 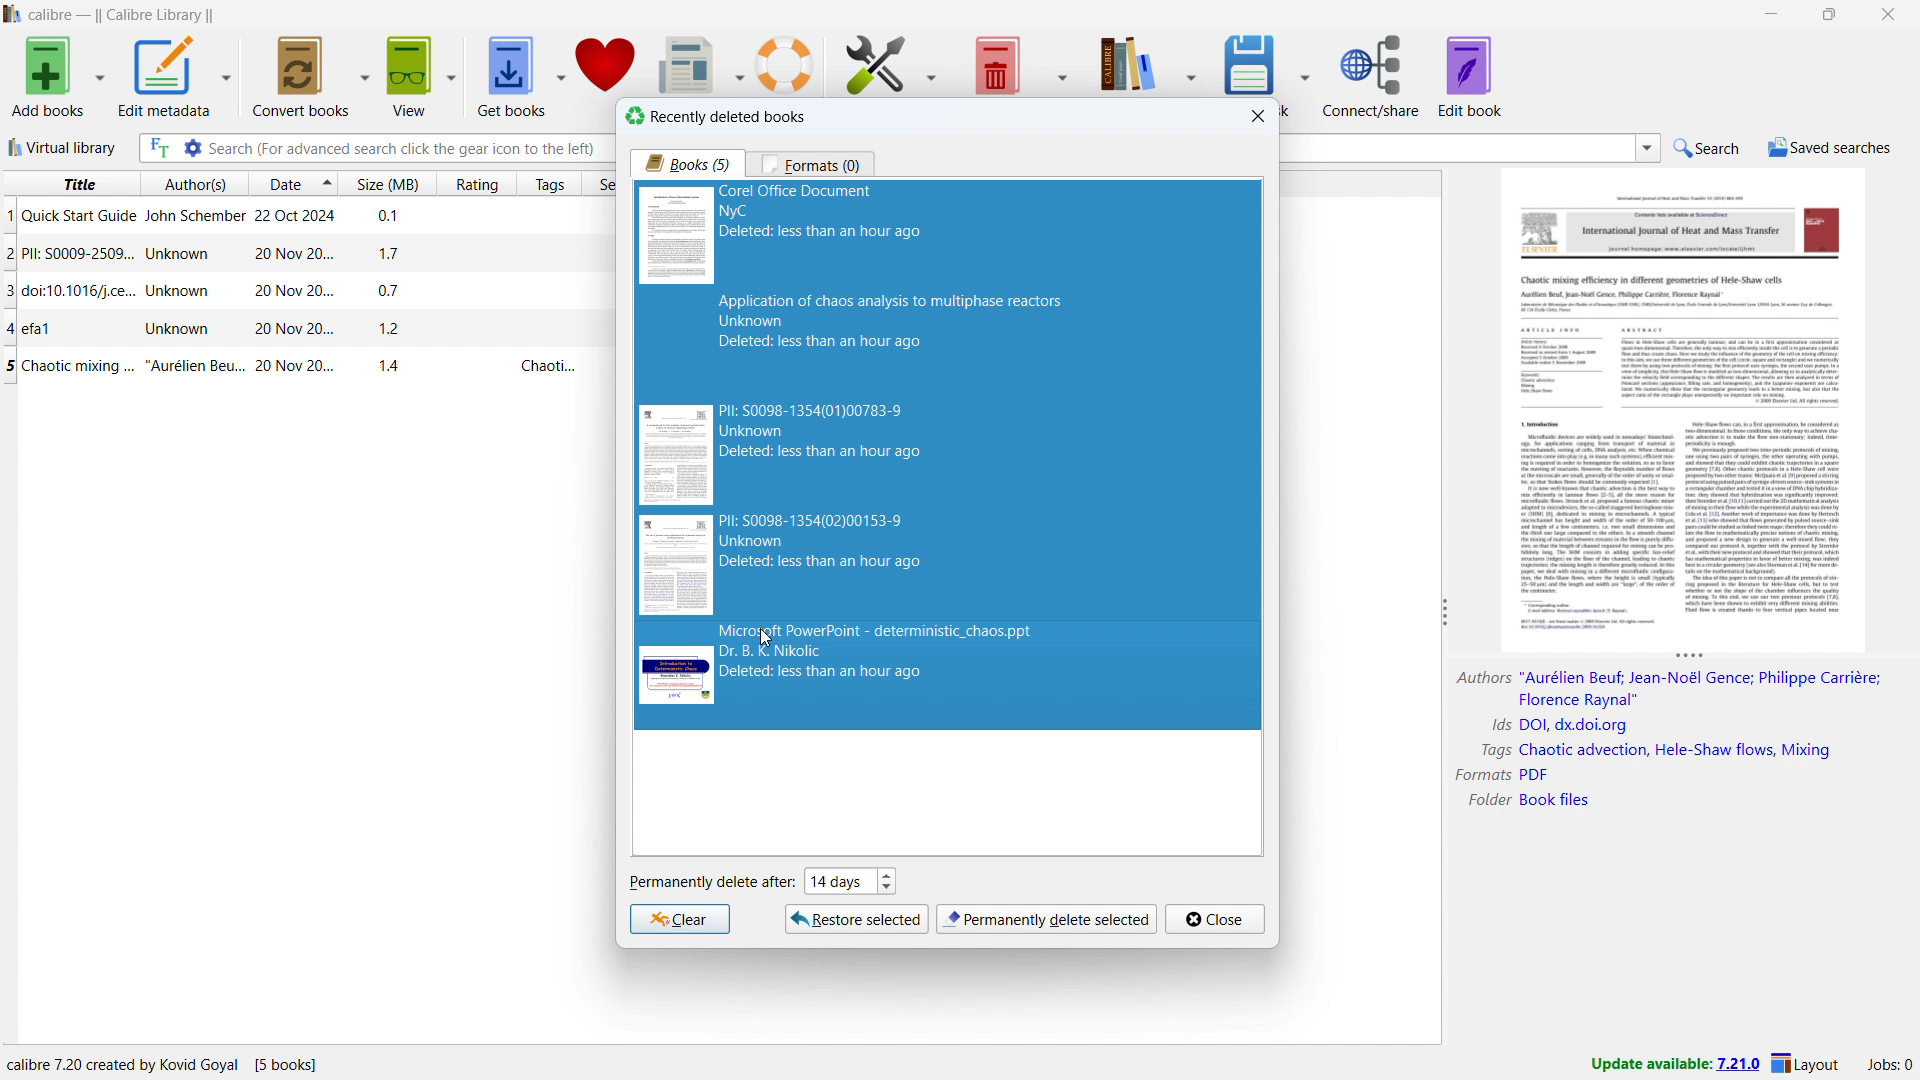 What do you see at coordinates (1259, 116) in the screenshot?
I see `close` at bounding box center [1259, 116].